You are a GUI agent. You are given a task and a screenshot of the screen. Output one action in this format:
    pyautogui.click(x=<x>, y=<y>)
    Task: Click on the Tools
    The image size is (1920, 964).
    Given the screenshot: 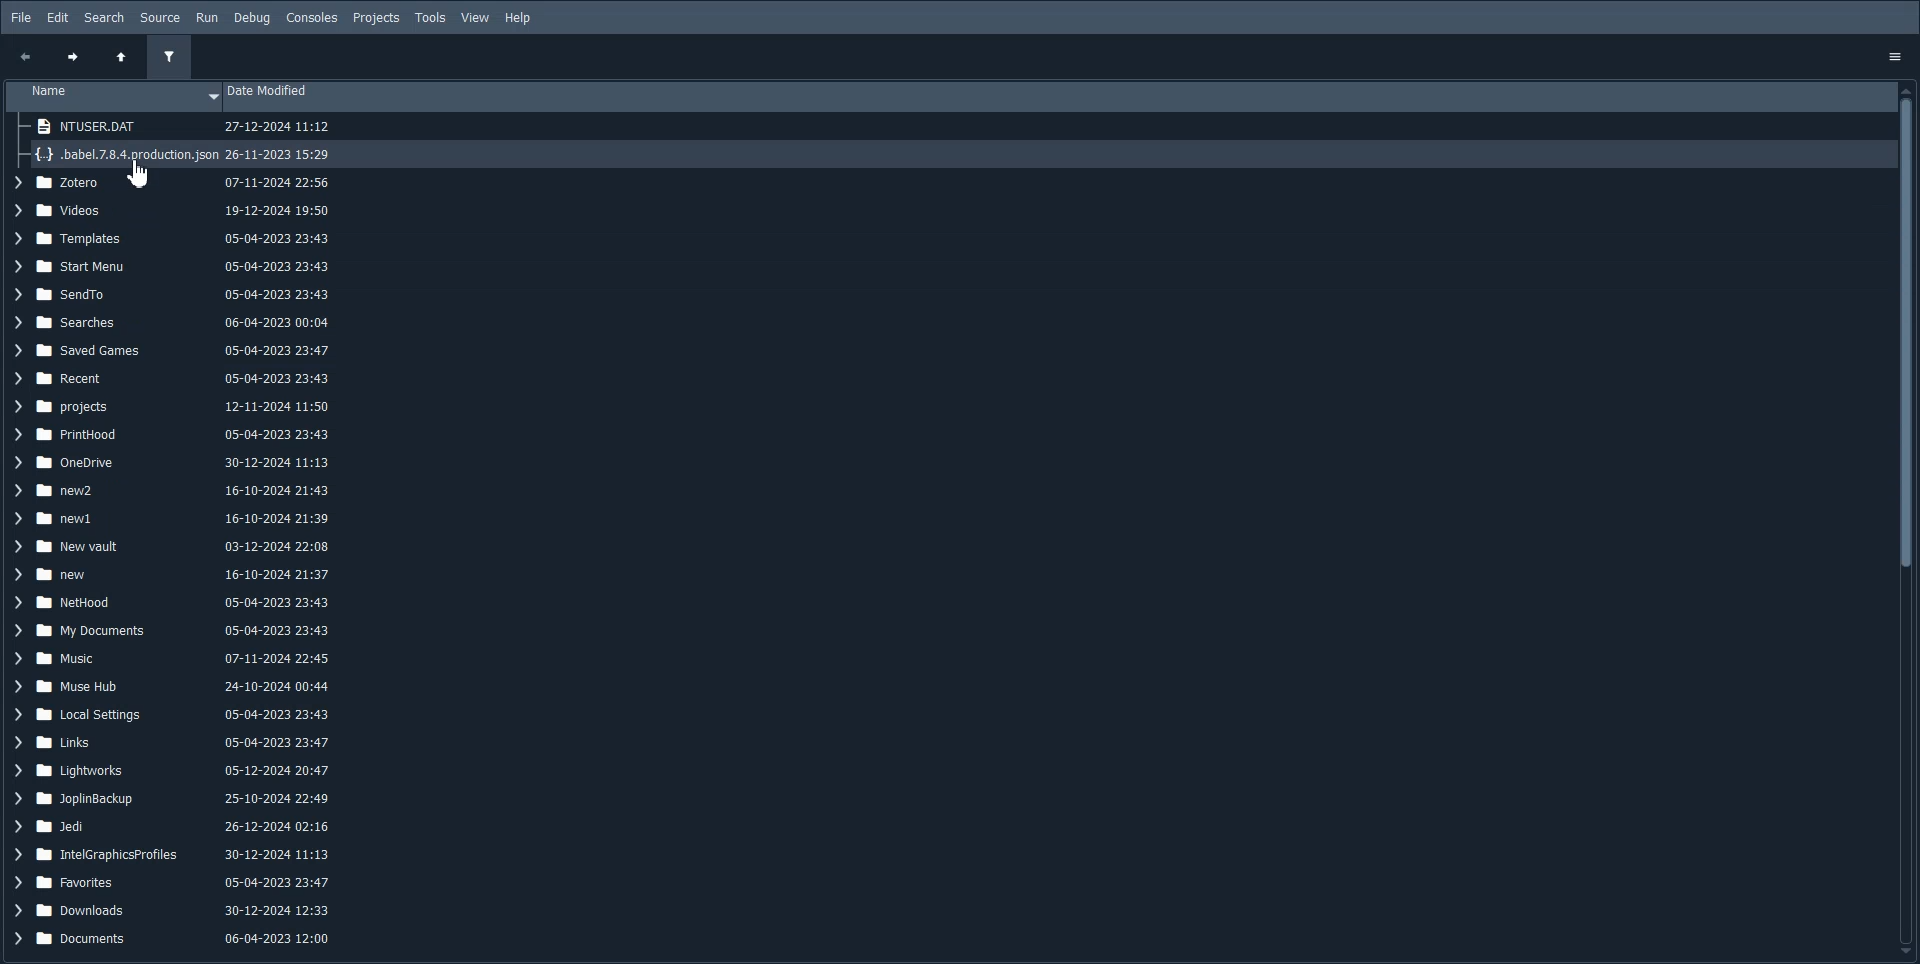 What is the action you would take?
    pyautogui.click(x=431, y=19)
    